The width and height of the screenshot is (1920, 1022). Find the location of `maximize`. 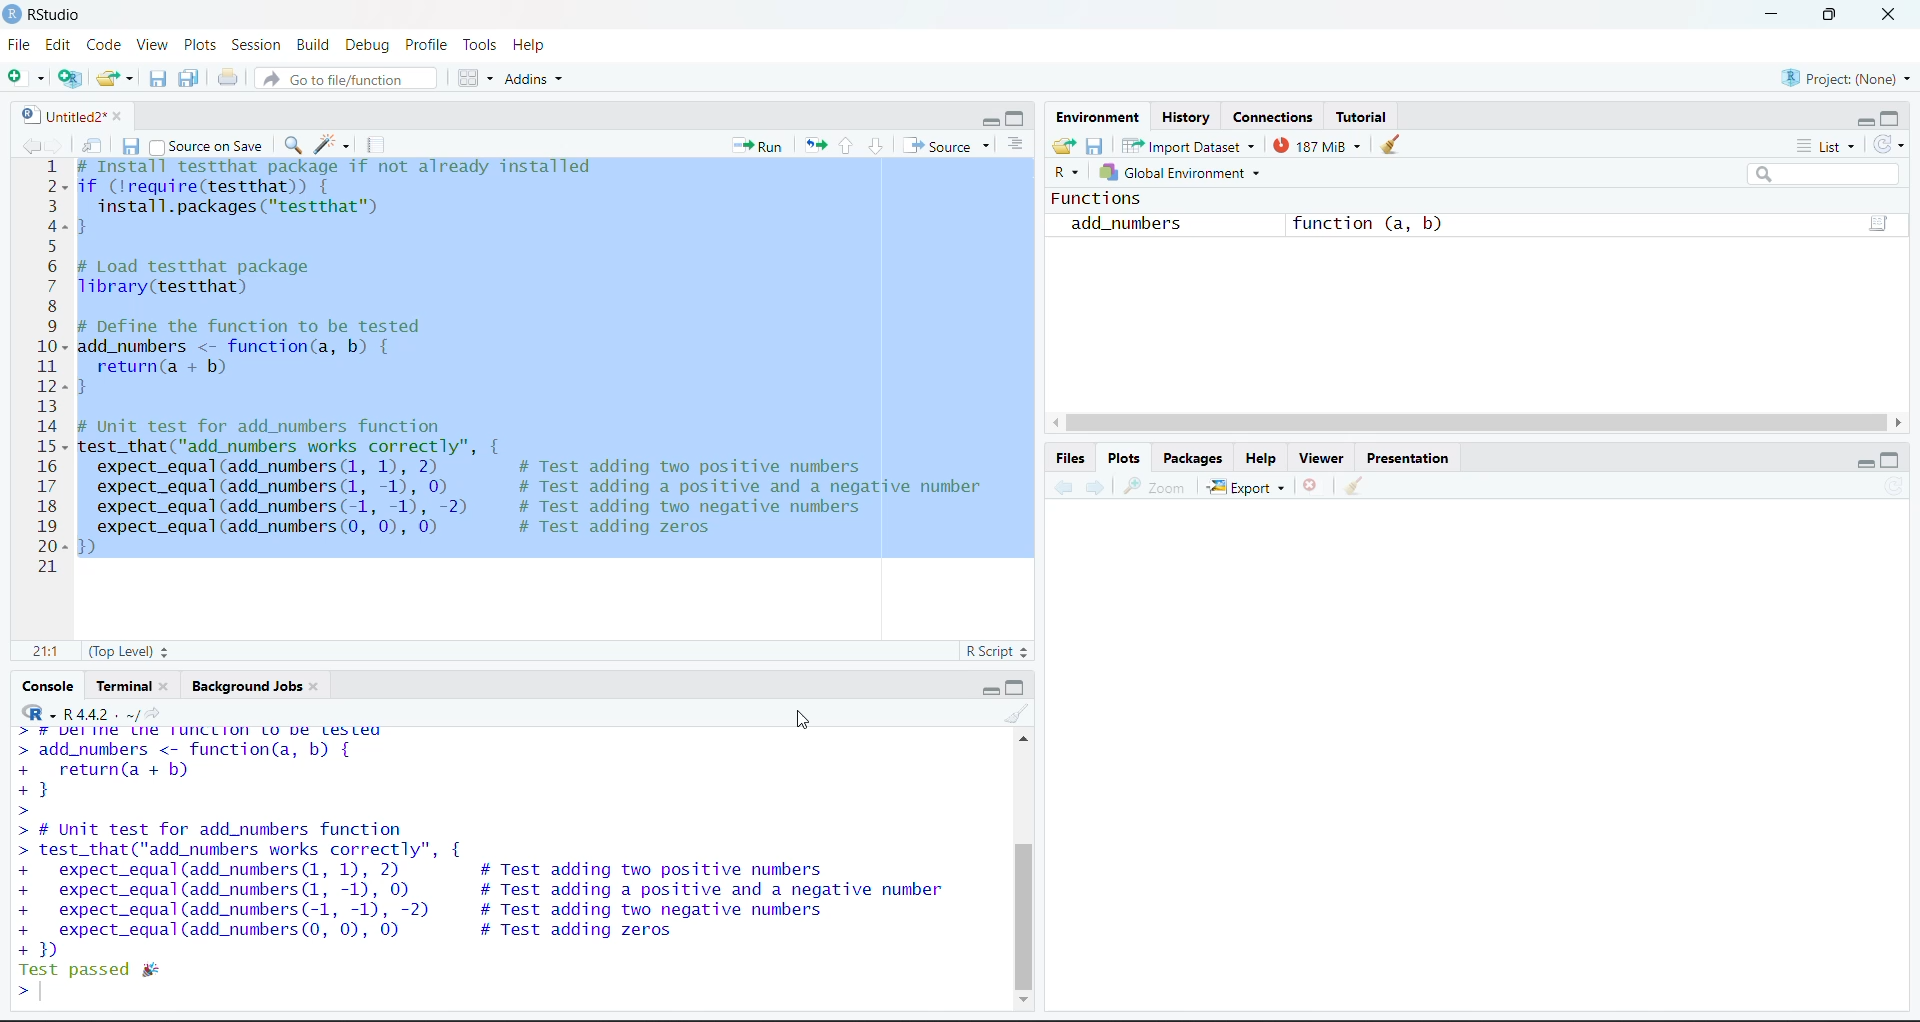

maximize is located at coordinates (1892, 118).